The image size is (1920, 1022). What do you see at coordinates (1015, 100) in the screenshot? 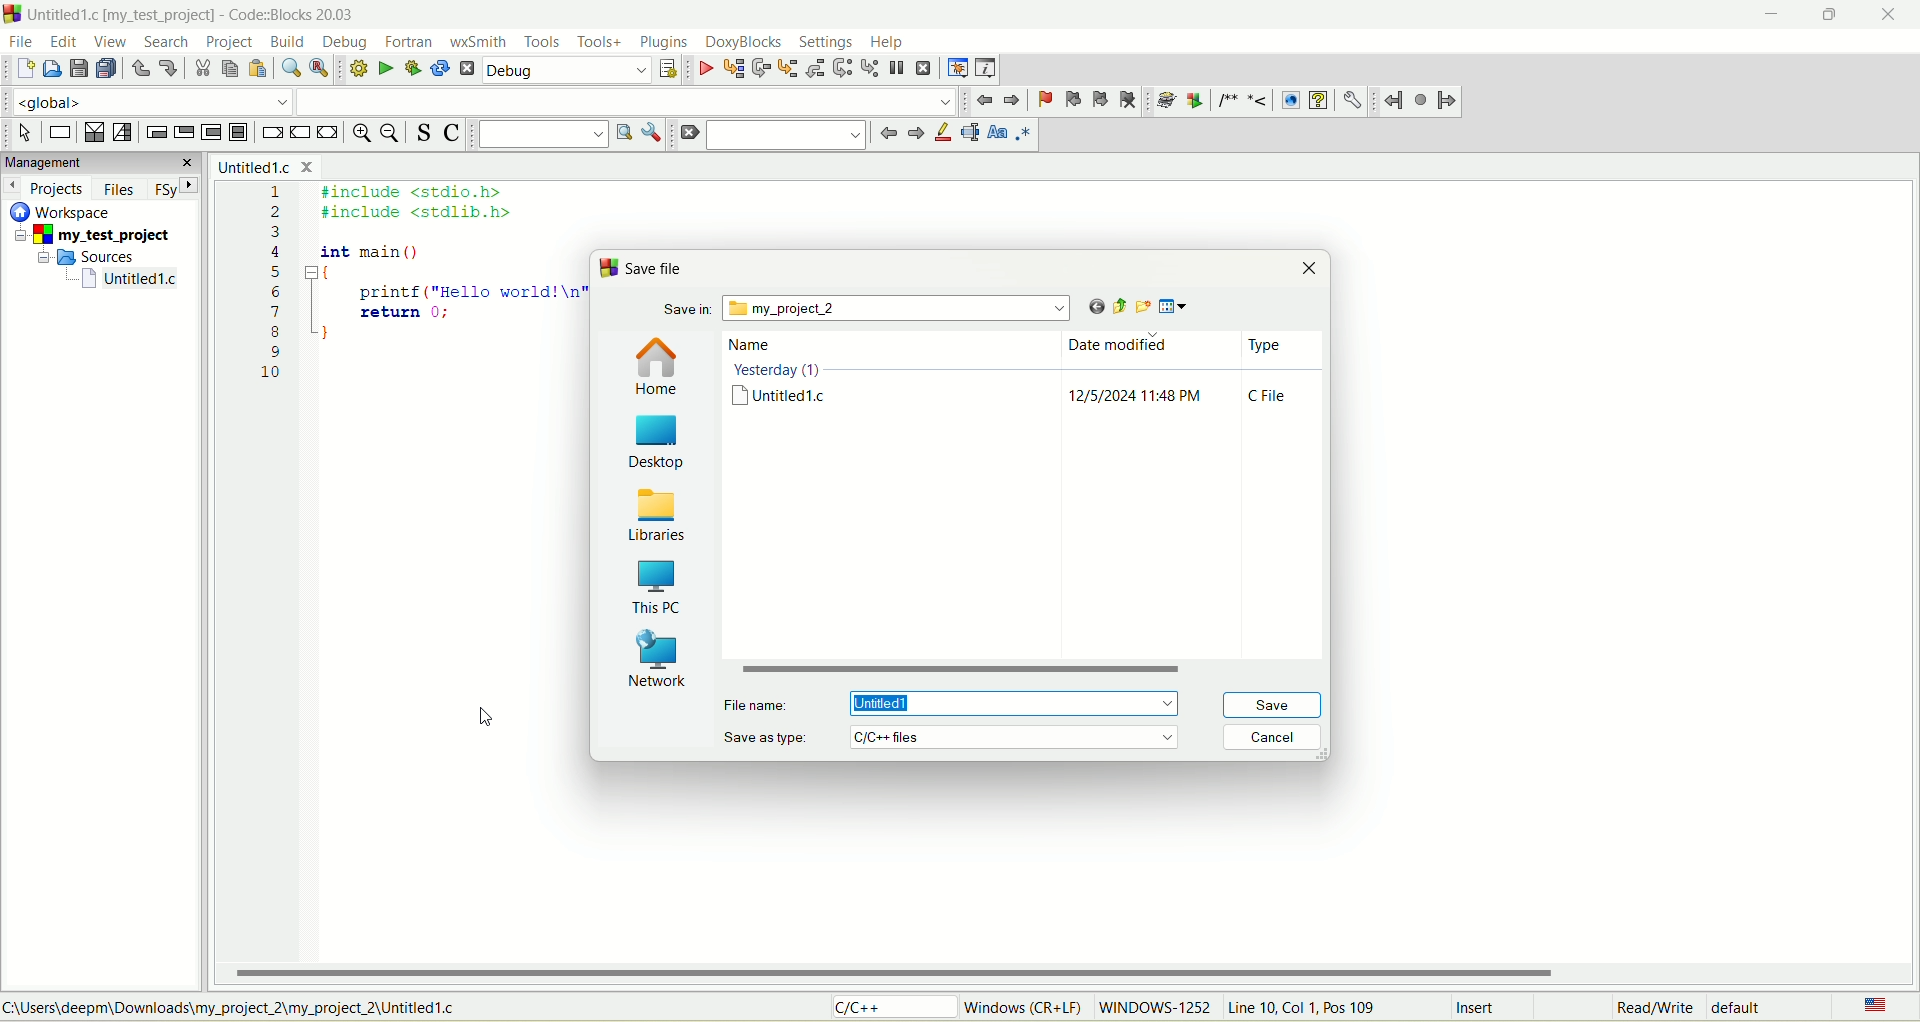
I see `jump forward` at bounding box center [1015, 100].